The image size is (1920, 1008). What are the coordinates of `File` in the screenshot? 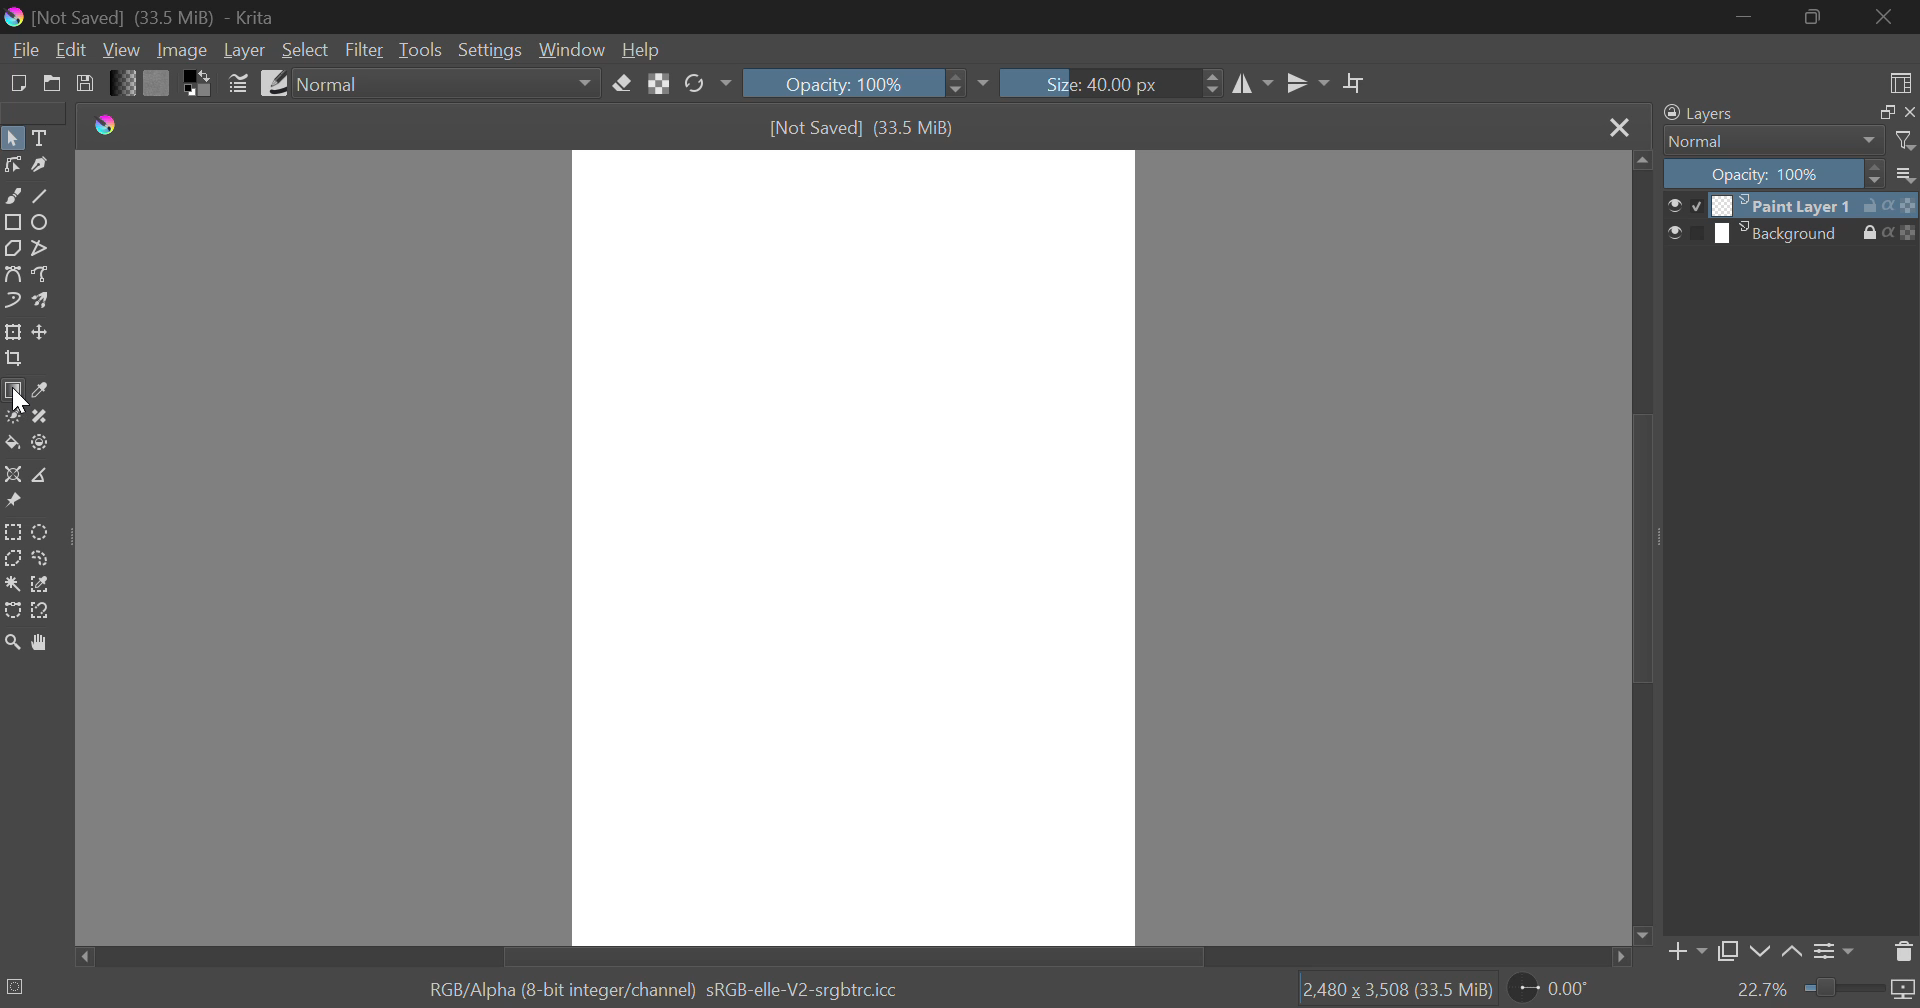 It's located at (23, 48).